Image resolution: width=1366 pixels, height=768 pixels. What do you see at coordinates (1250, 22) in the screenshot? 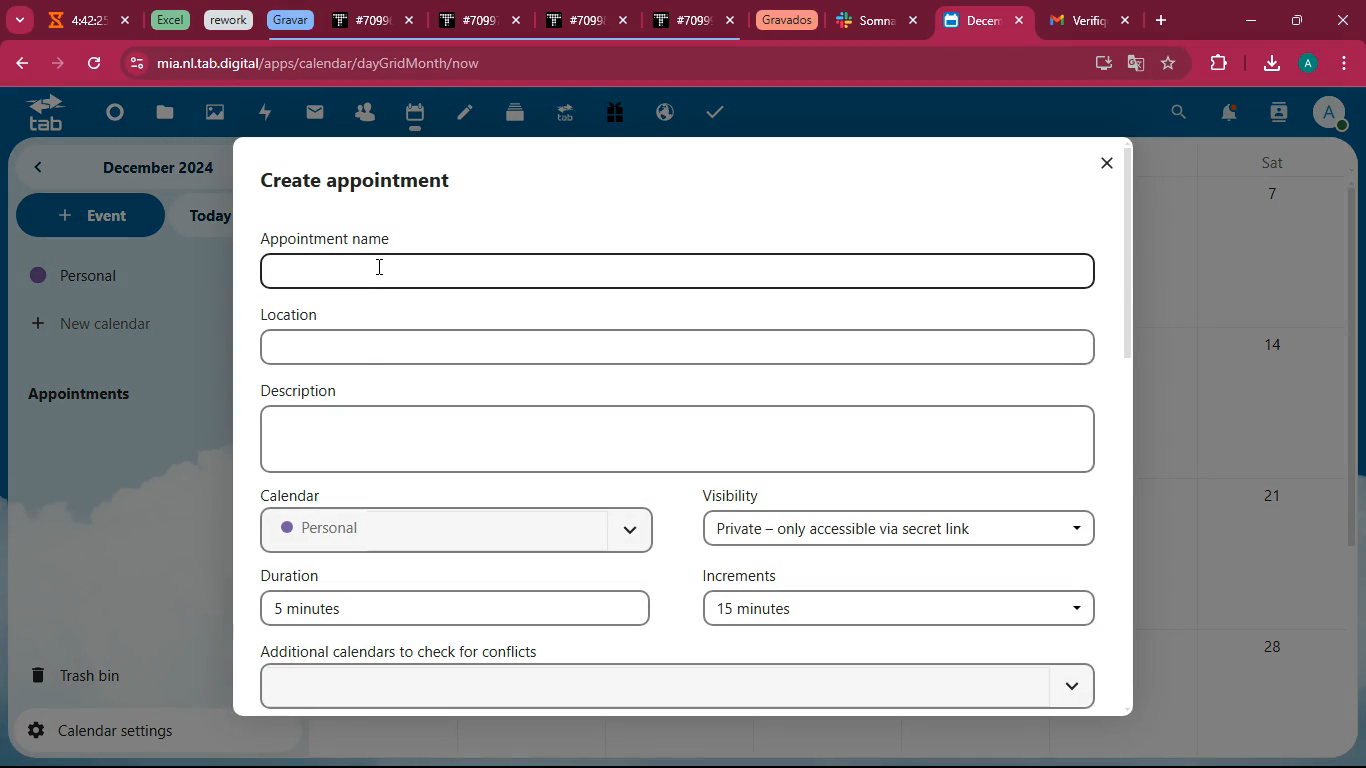
I see `minimize` at bounding box center [1250, 22].